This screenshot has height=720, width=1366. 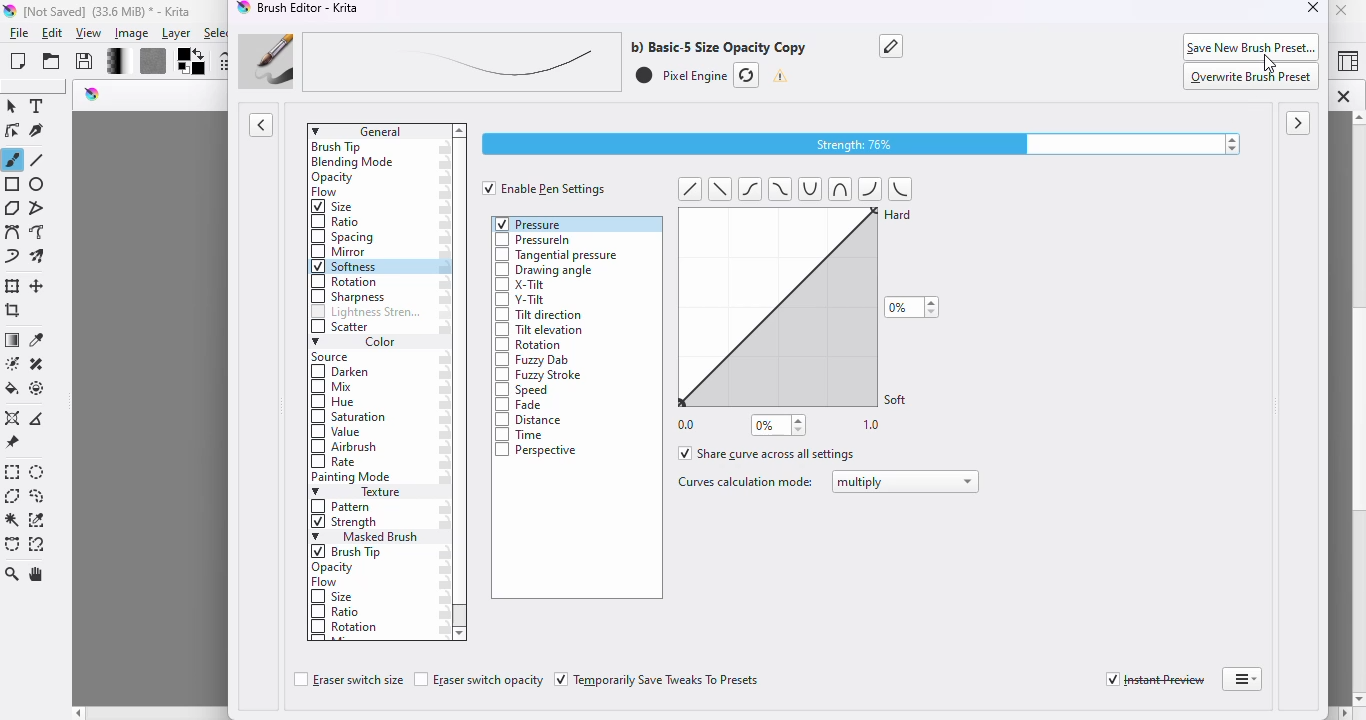 What do you see at coordinates (327, 193) in the screenshot?
I see `flow` at bounding box center [327, 193].